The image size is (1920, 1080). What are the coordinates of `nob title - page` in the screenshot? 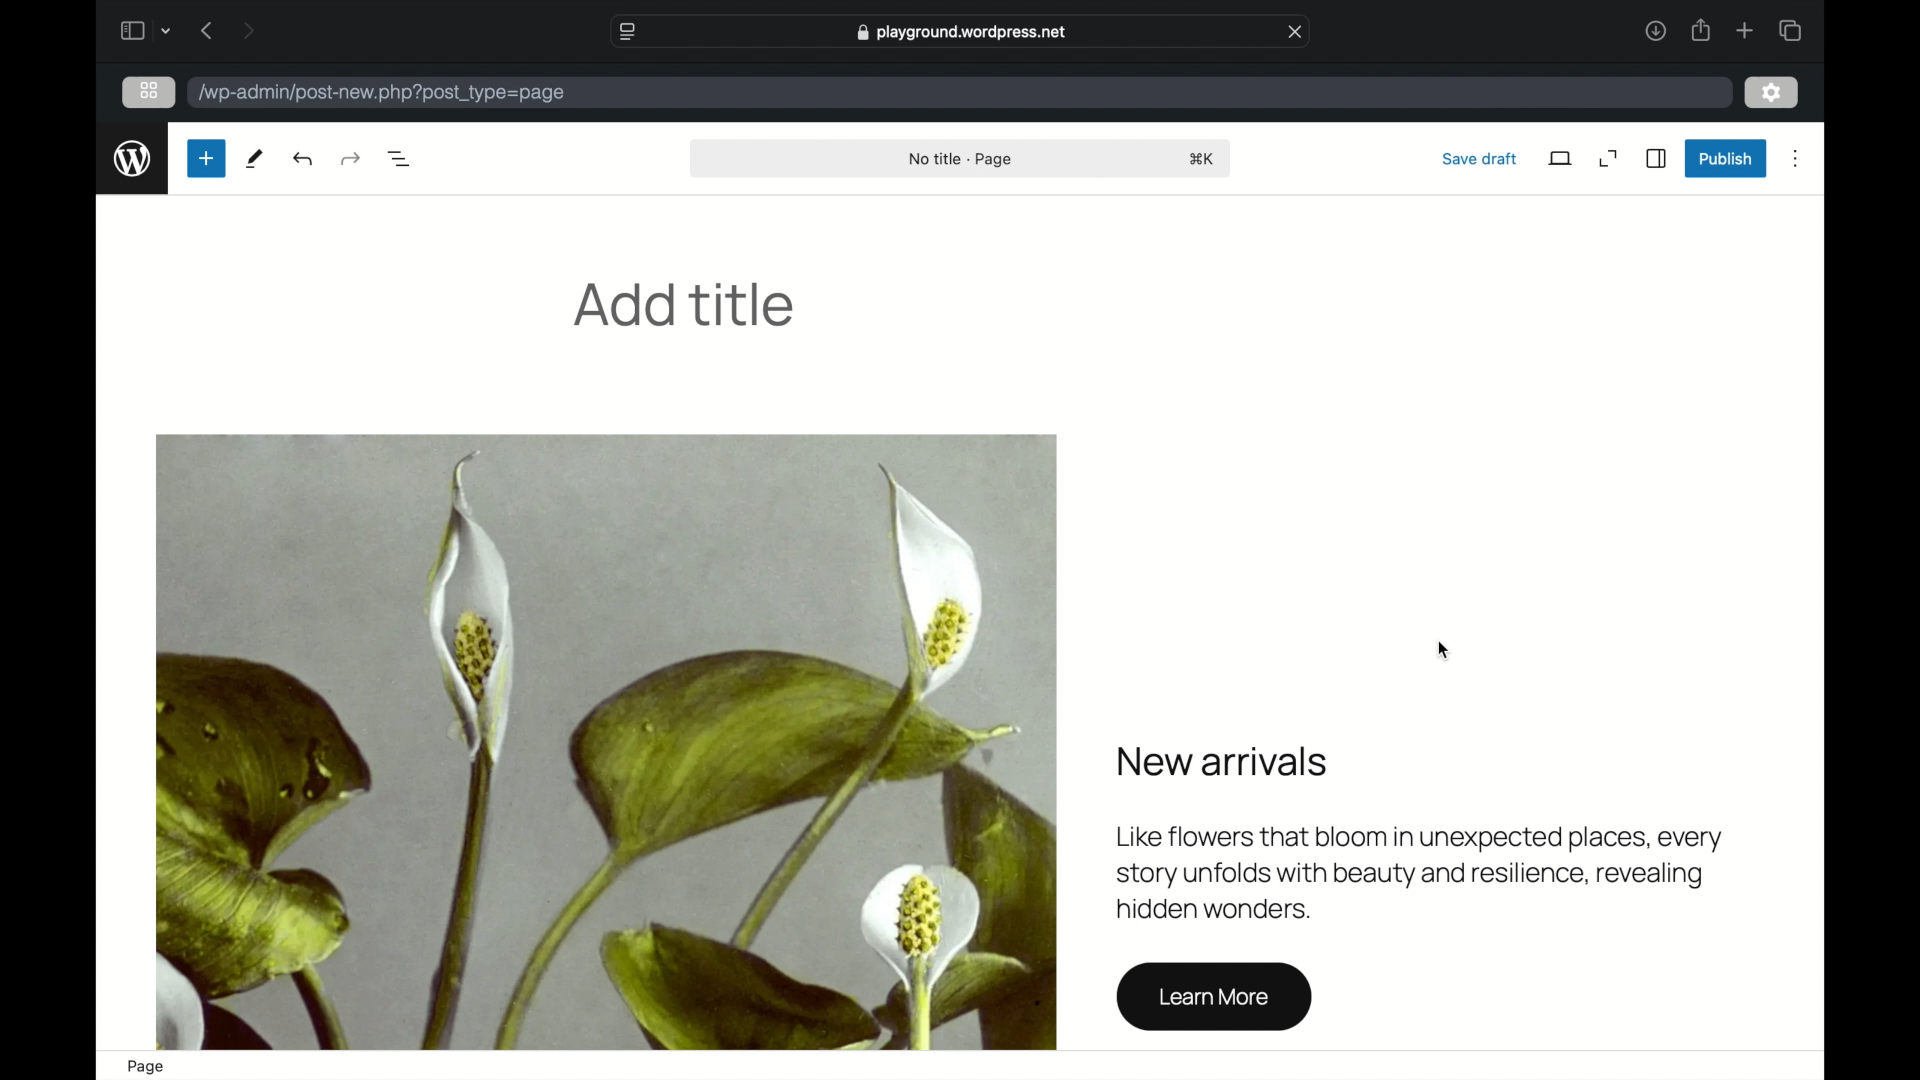 It's located at (962, 160).